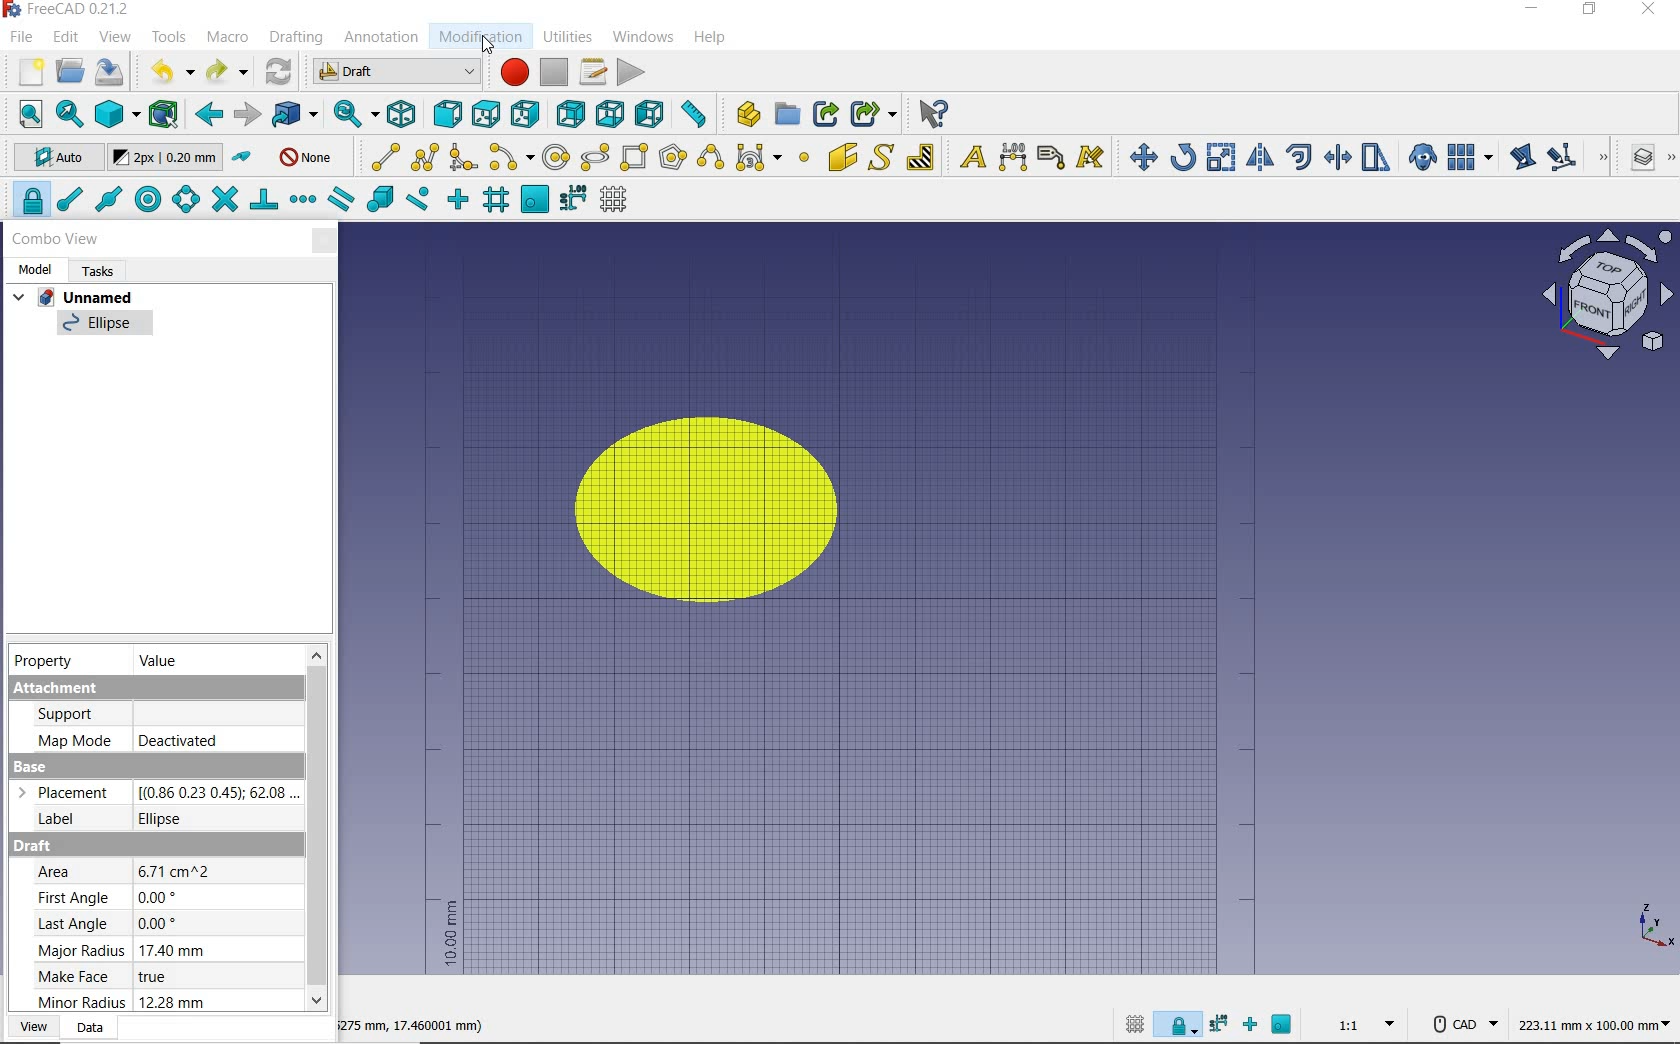  I want to click on CAD Navigation Style, so click(1458, 1025).